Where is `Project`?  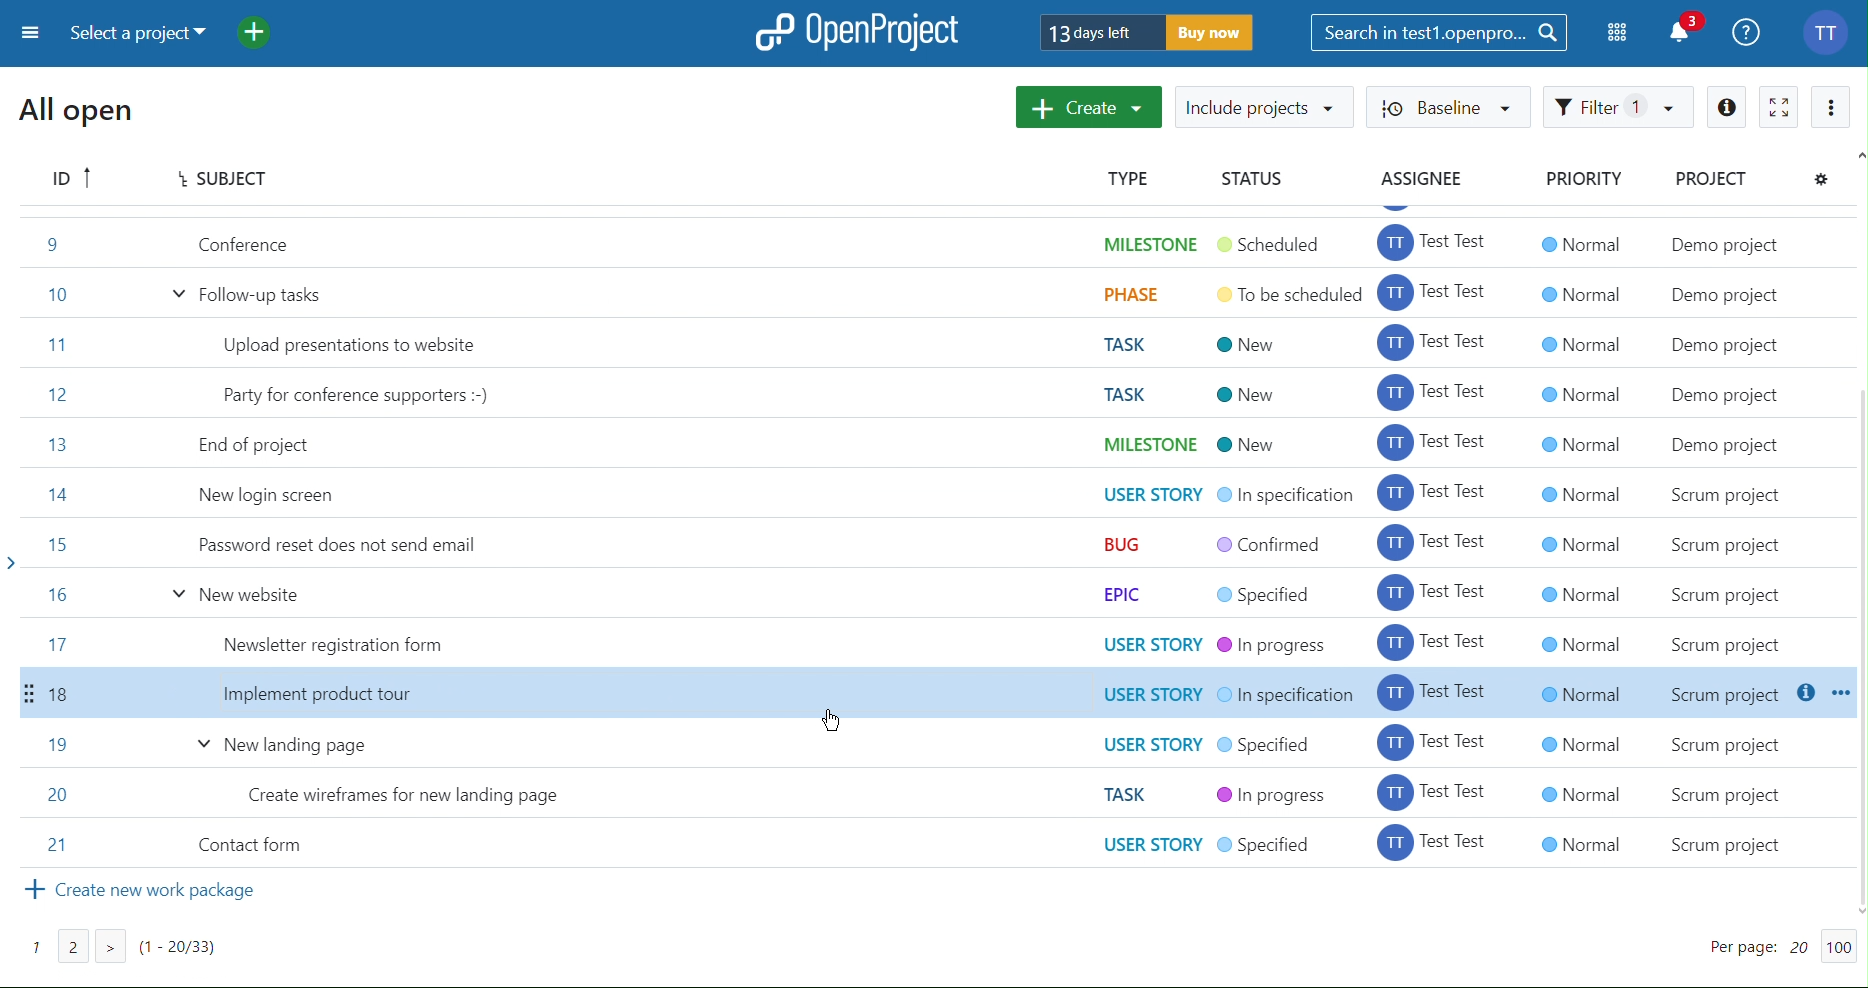 Project is located at coordinates (1713, 179).